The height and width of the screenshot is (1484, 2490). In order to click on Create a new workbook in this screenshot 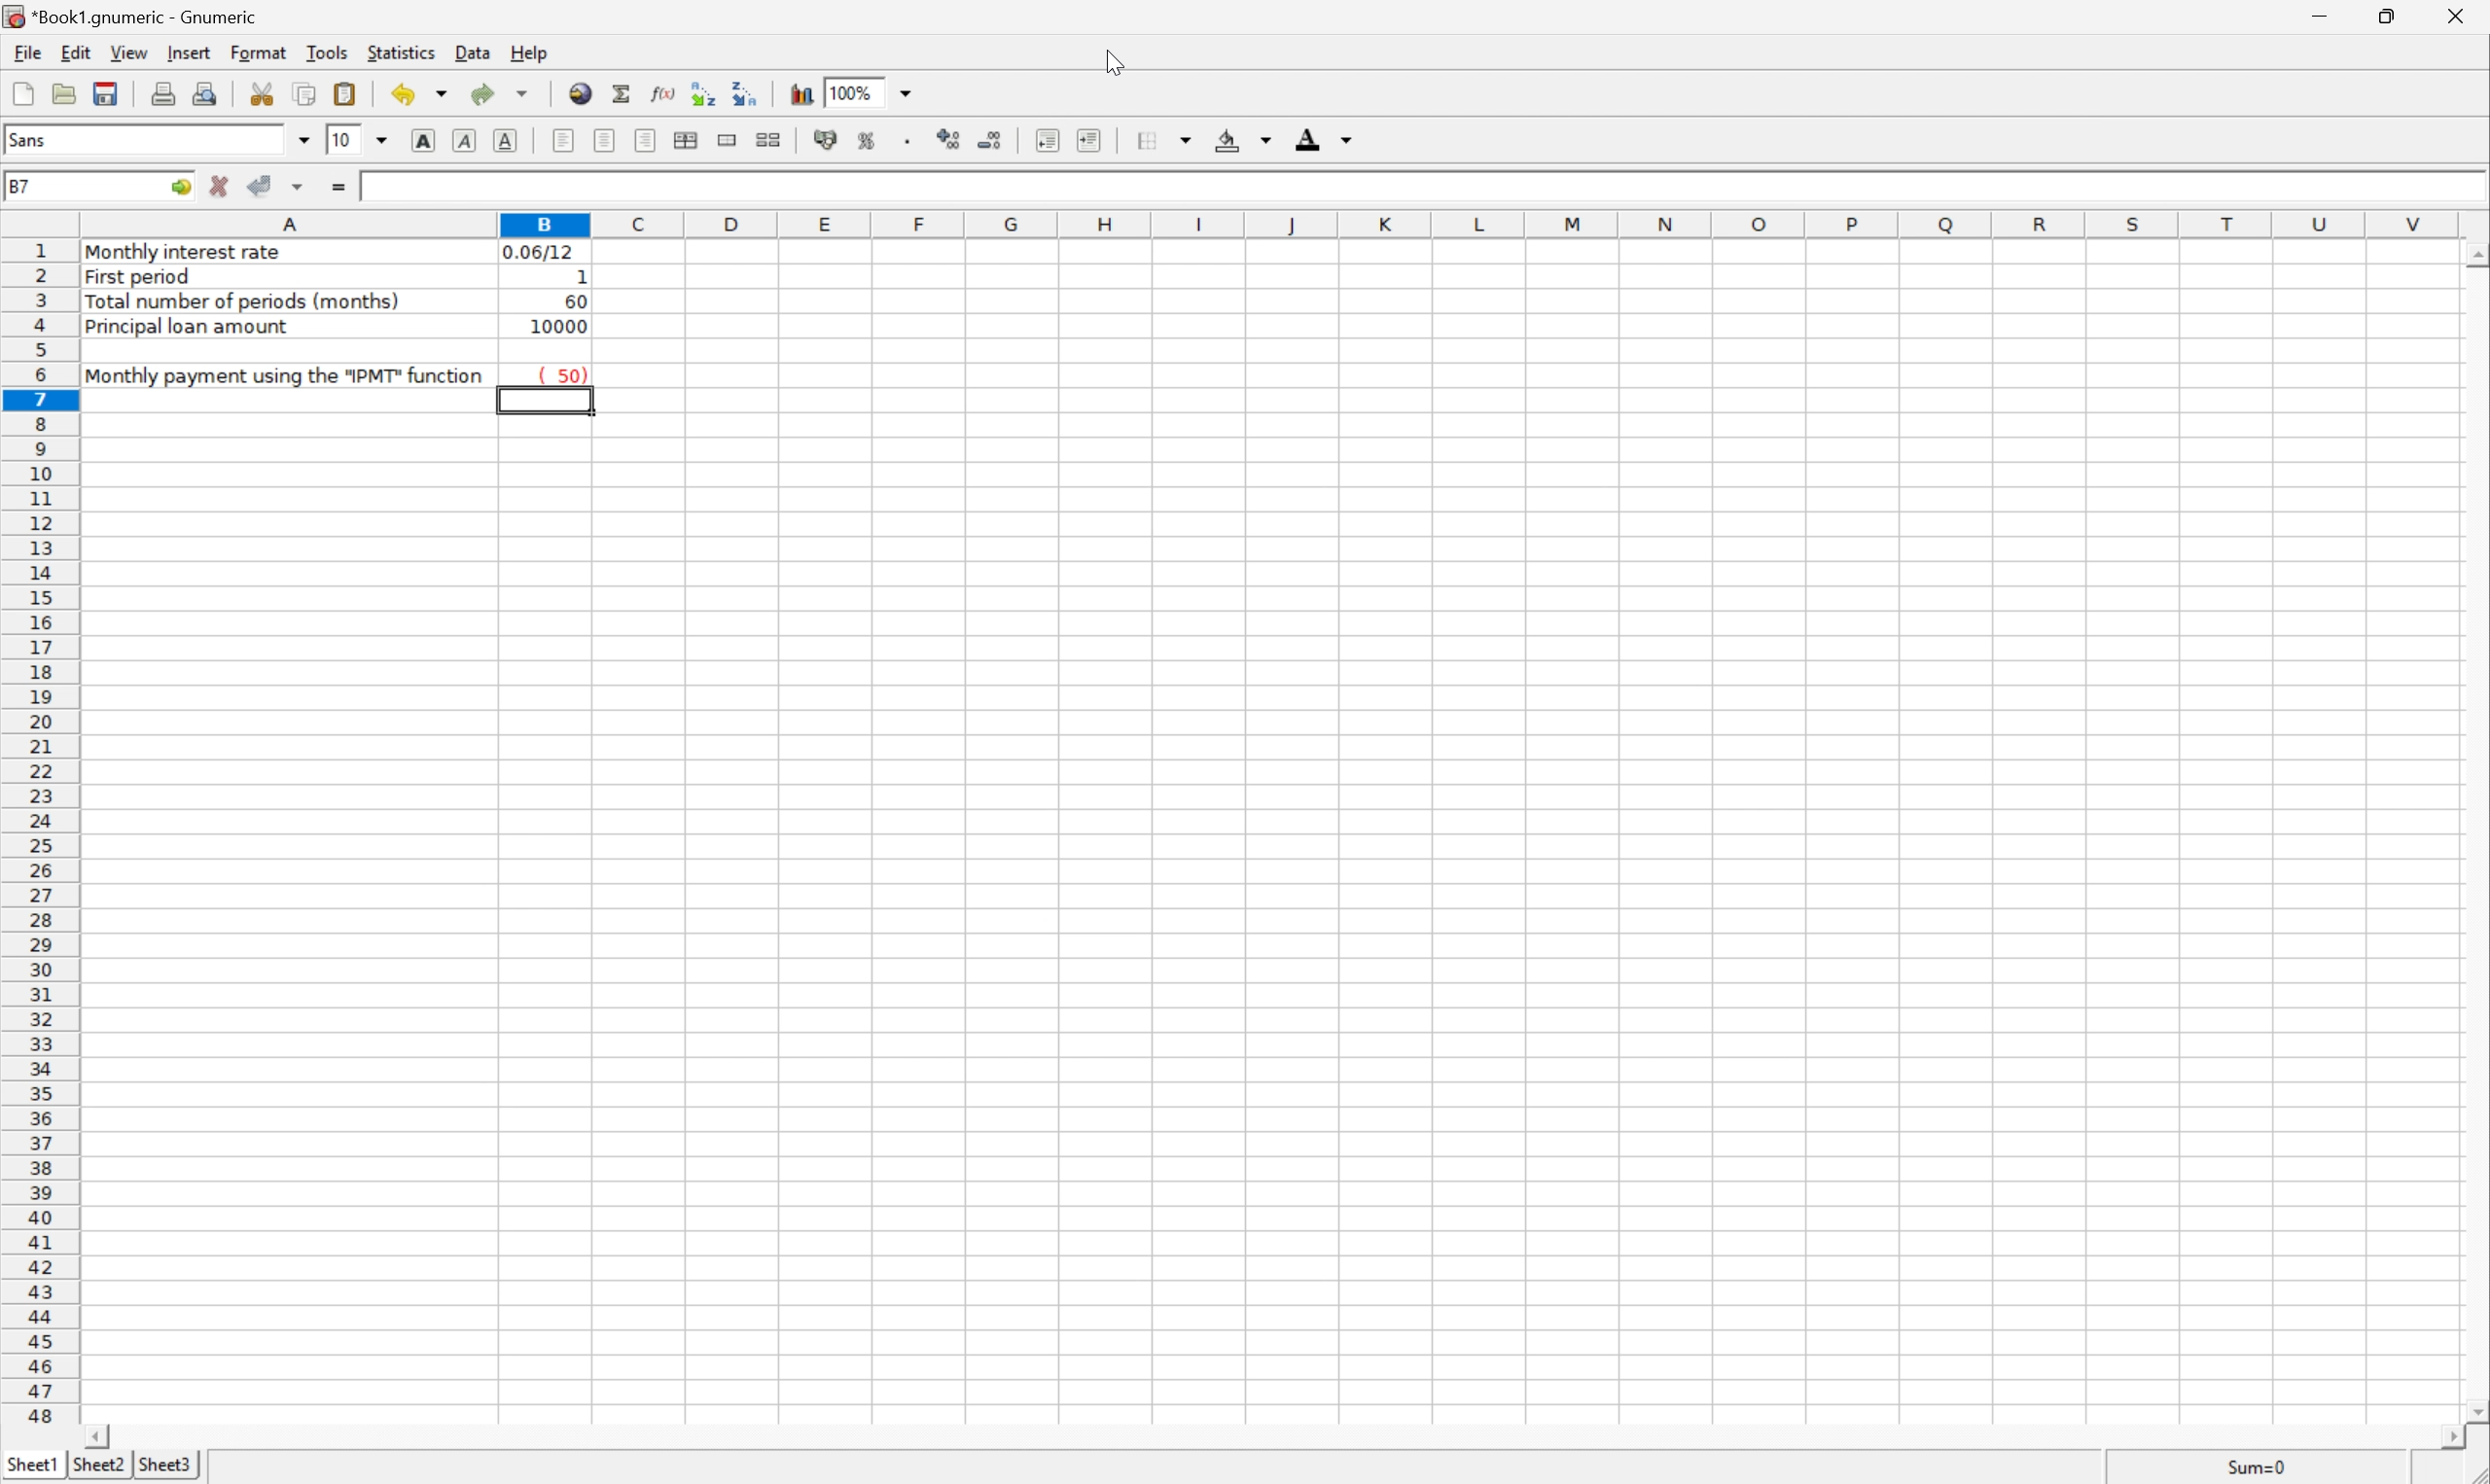, I will do `click(20, 93)`.